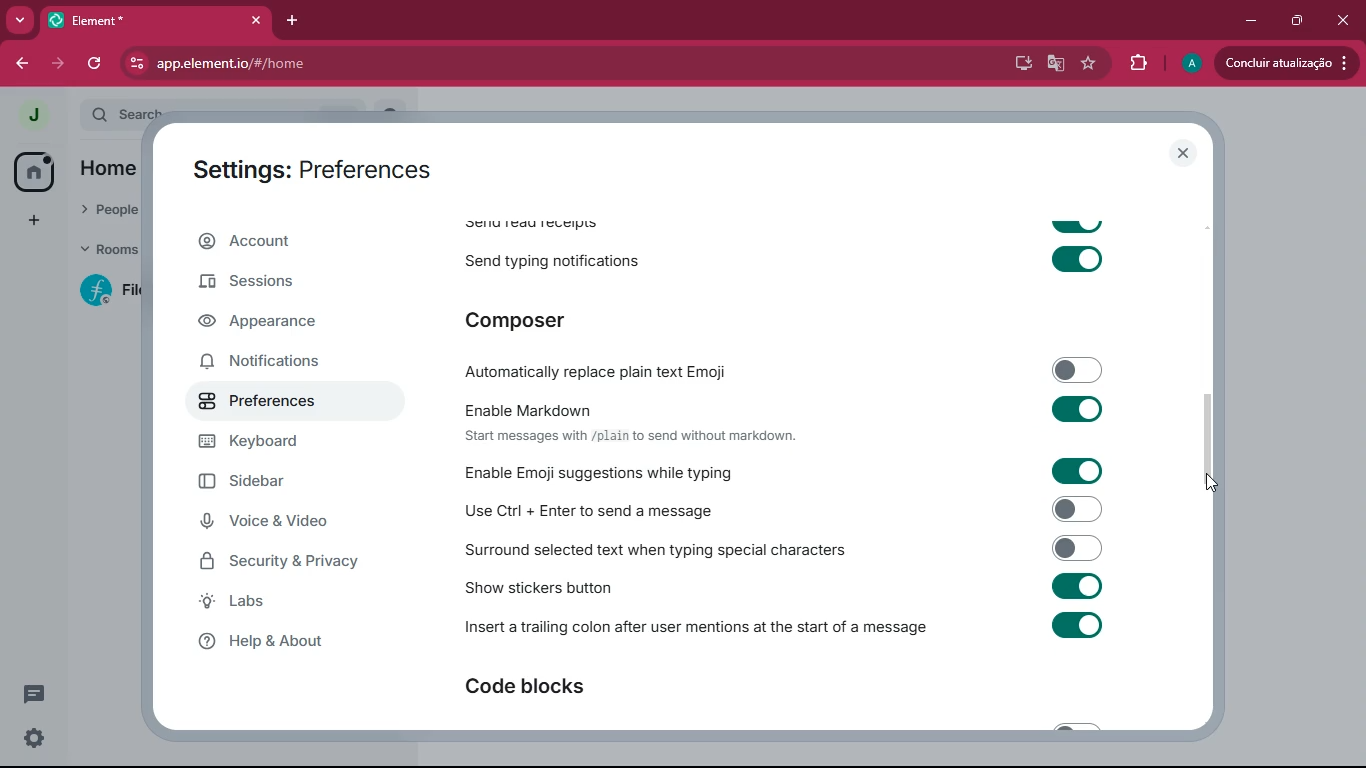  Describe the element at coordinates (16, 21) in the screenshot. I see `more` at that location.